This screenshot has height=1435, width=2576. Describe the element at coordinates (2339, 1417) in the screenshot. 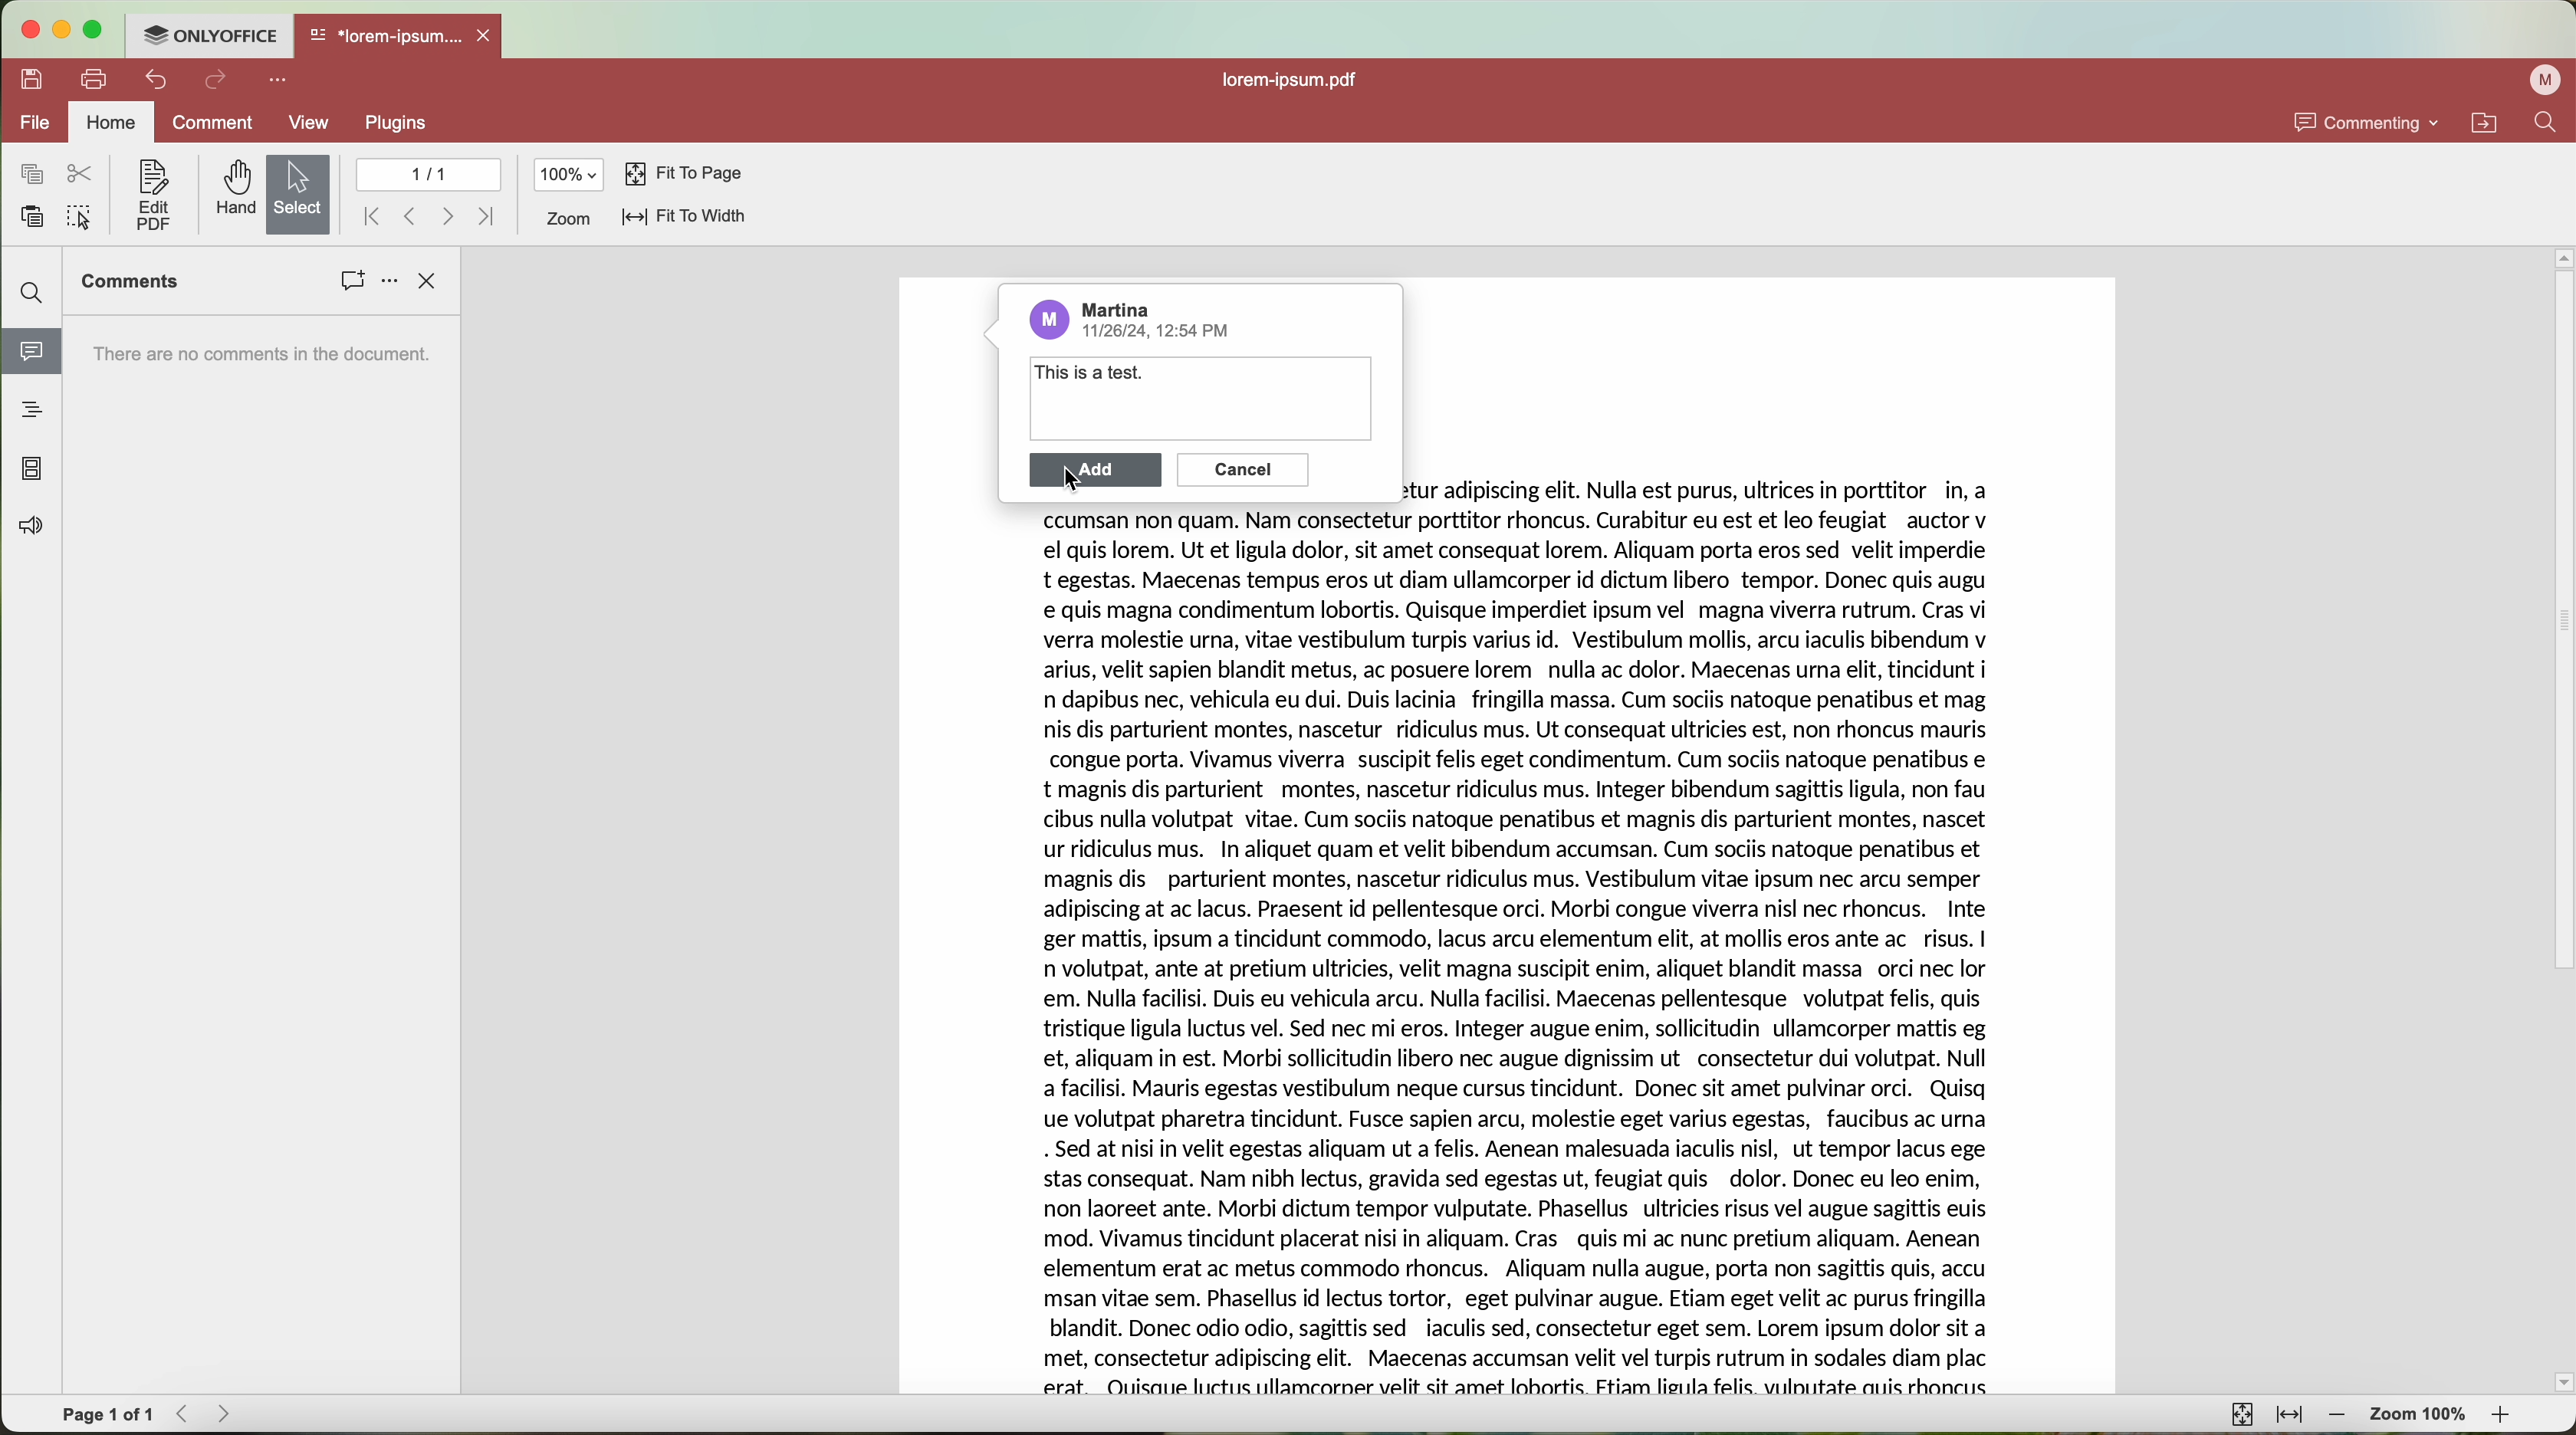

I see `zoom out` at that location.